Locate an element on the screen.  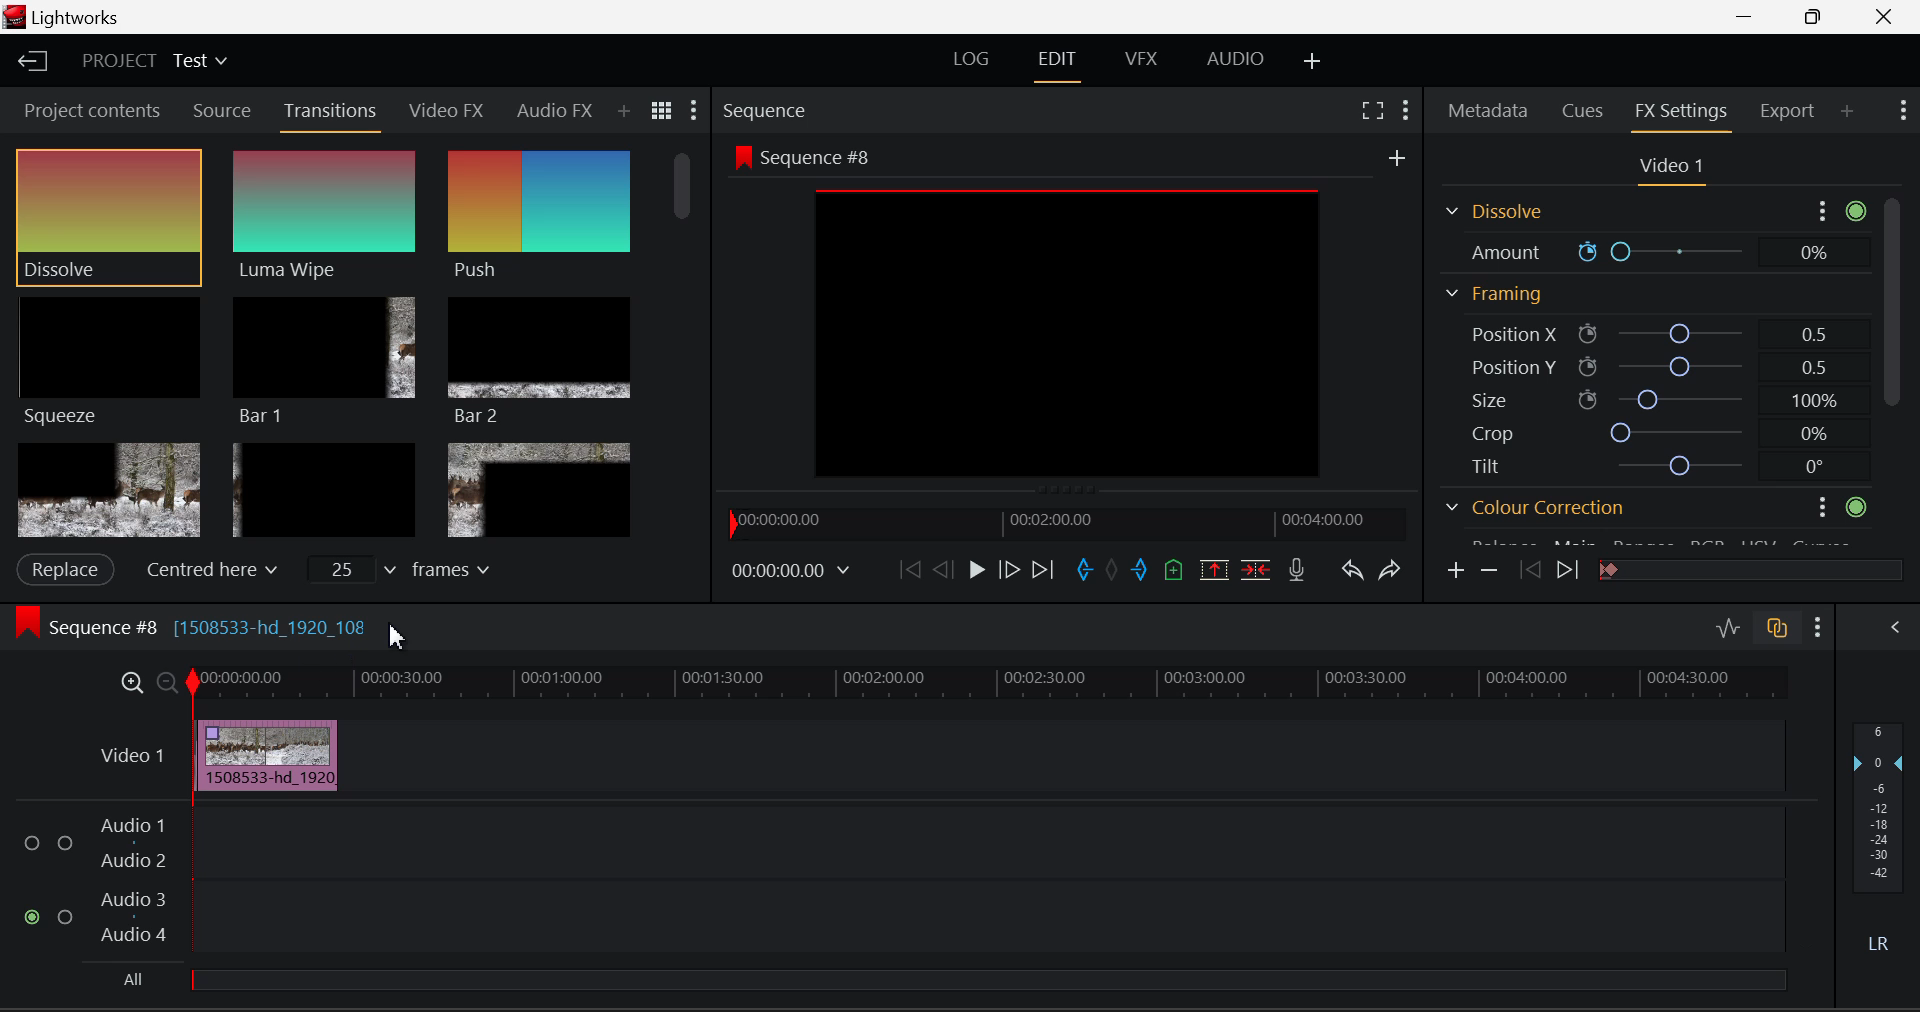
Video FX Open is located at coordinates (448, 115).